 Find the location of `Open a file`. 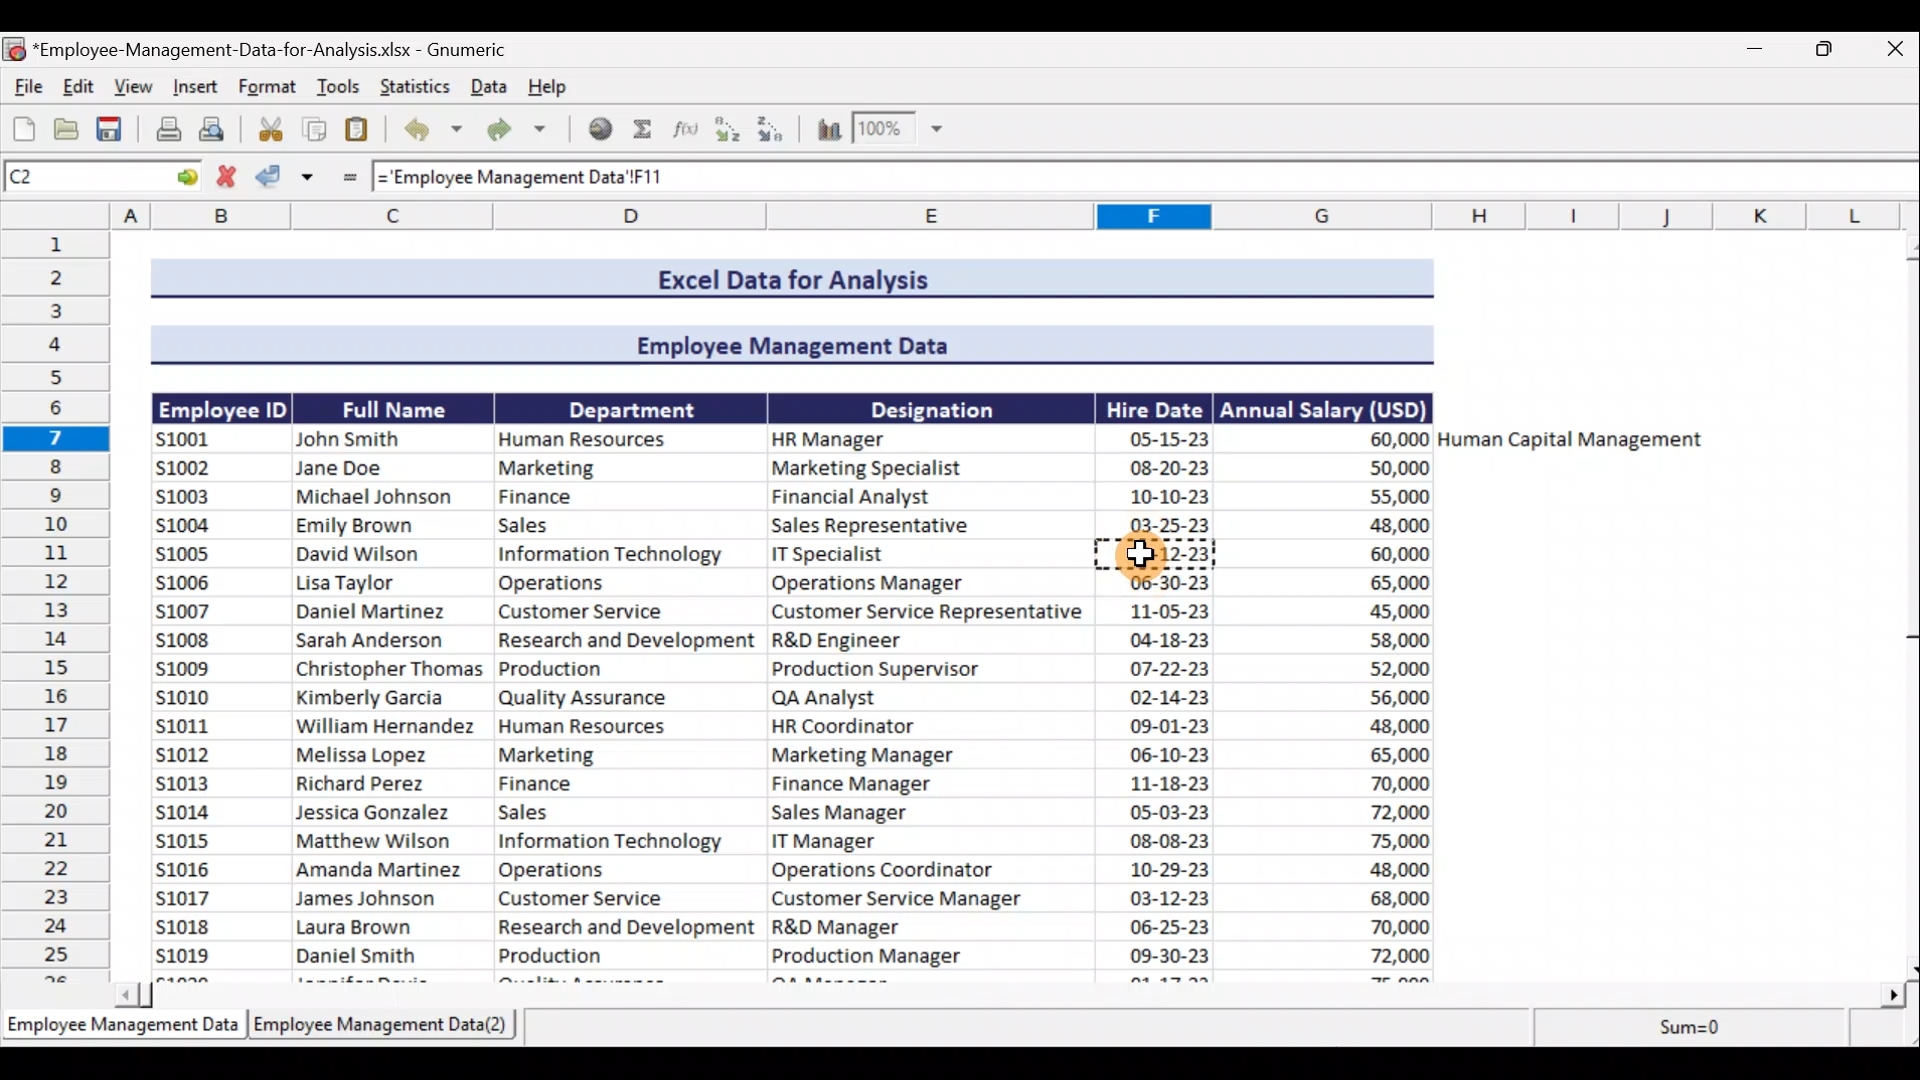

Open a file is located at coordinates (67, 130).